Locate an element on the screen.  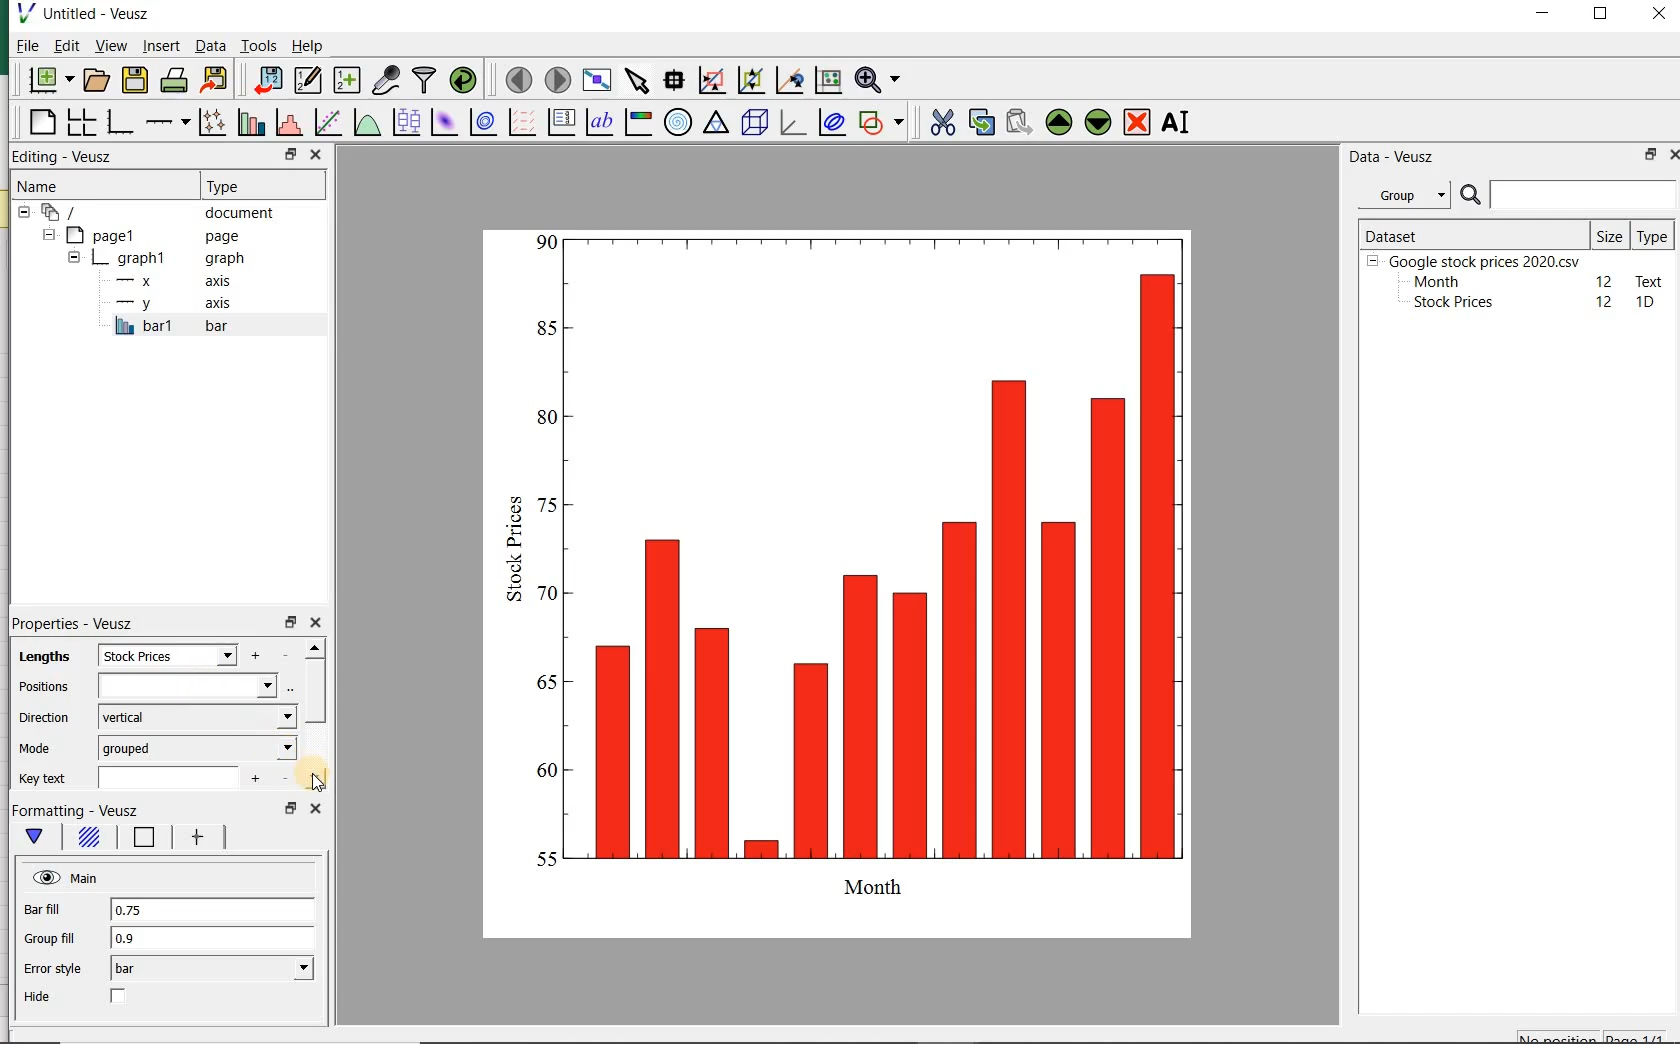
main formatting is located at coordinates (36, 836).